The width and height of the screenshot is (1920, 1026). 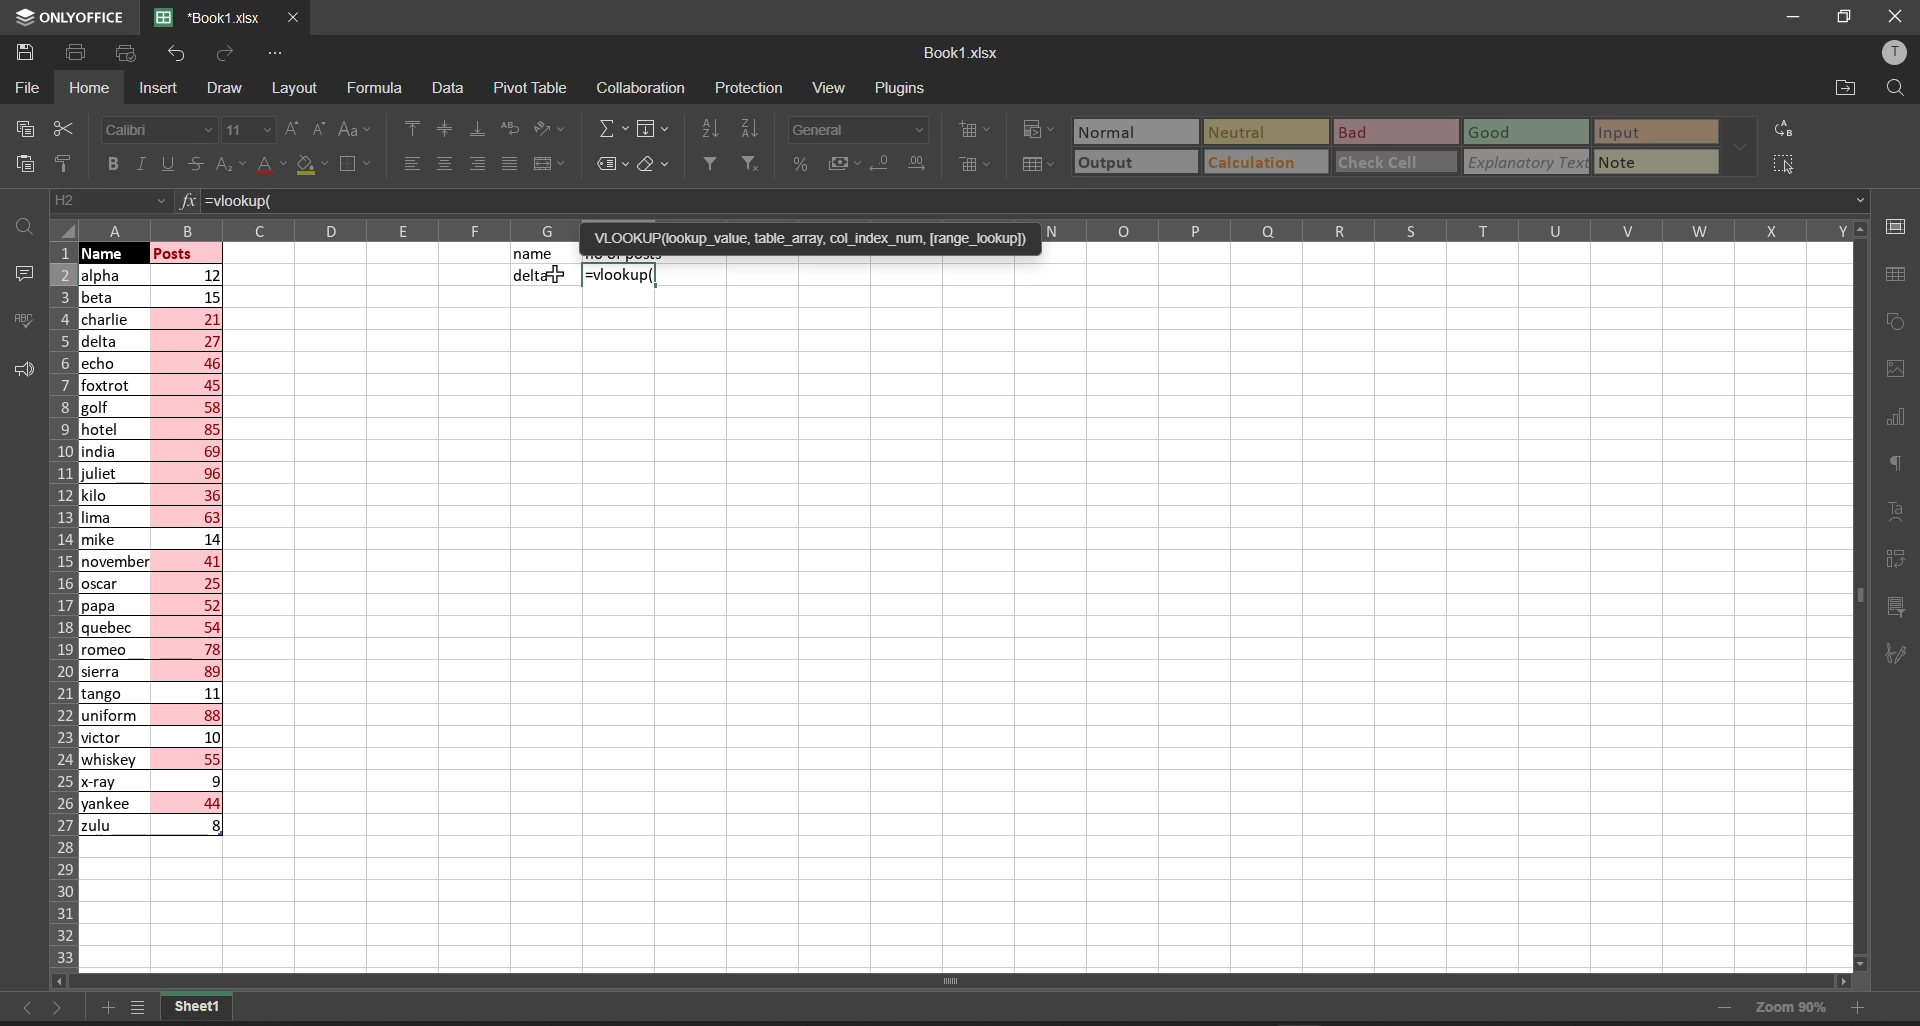 What do you see at coordinates (972, 131) in the screenshot?
I see `insert cells` at bounding box center [972, 131].